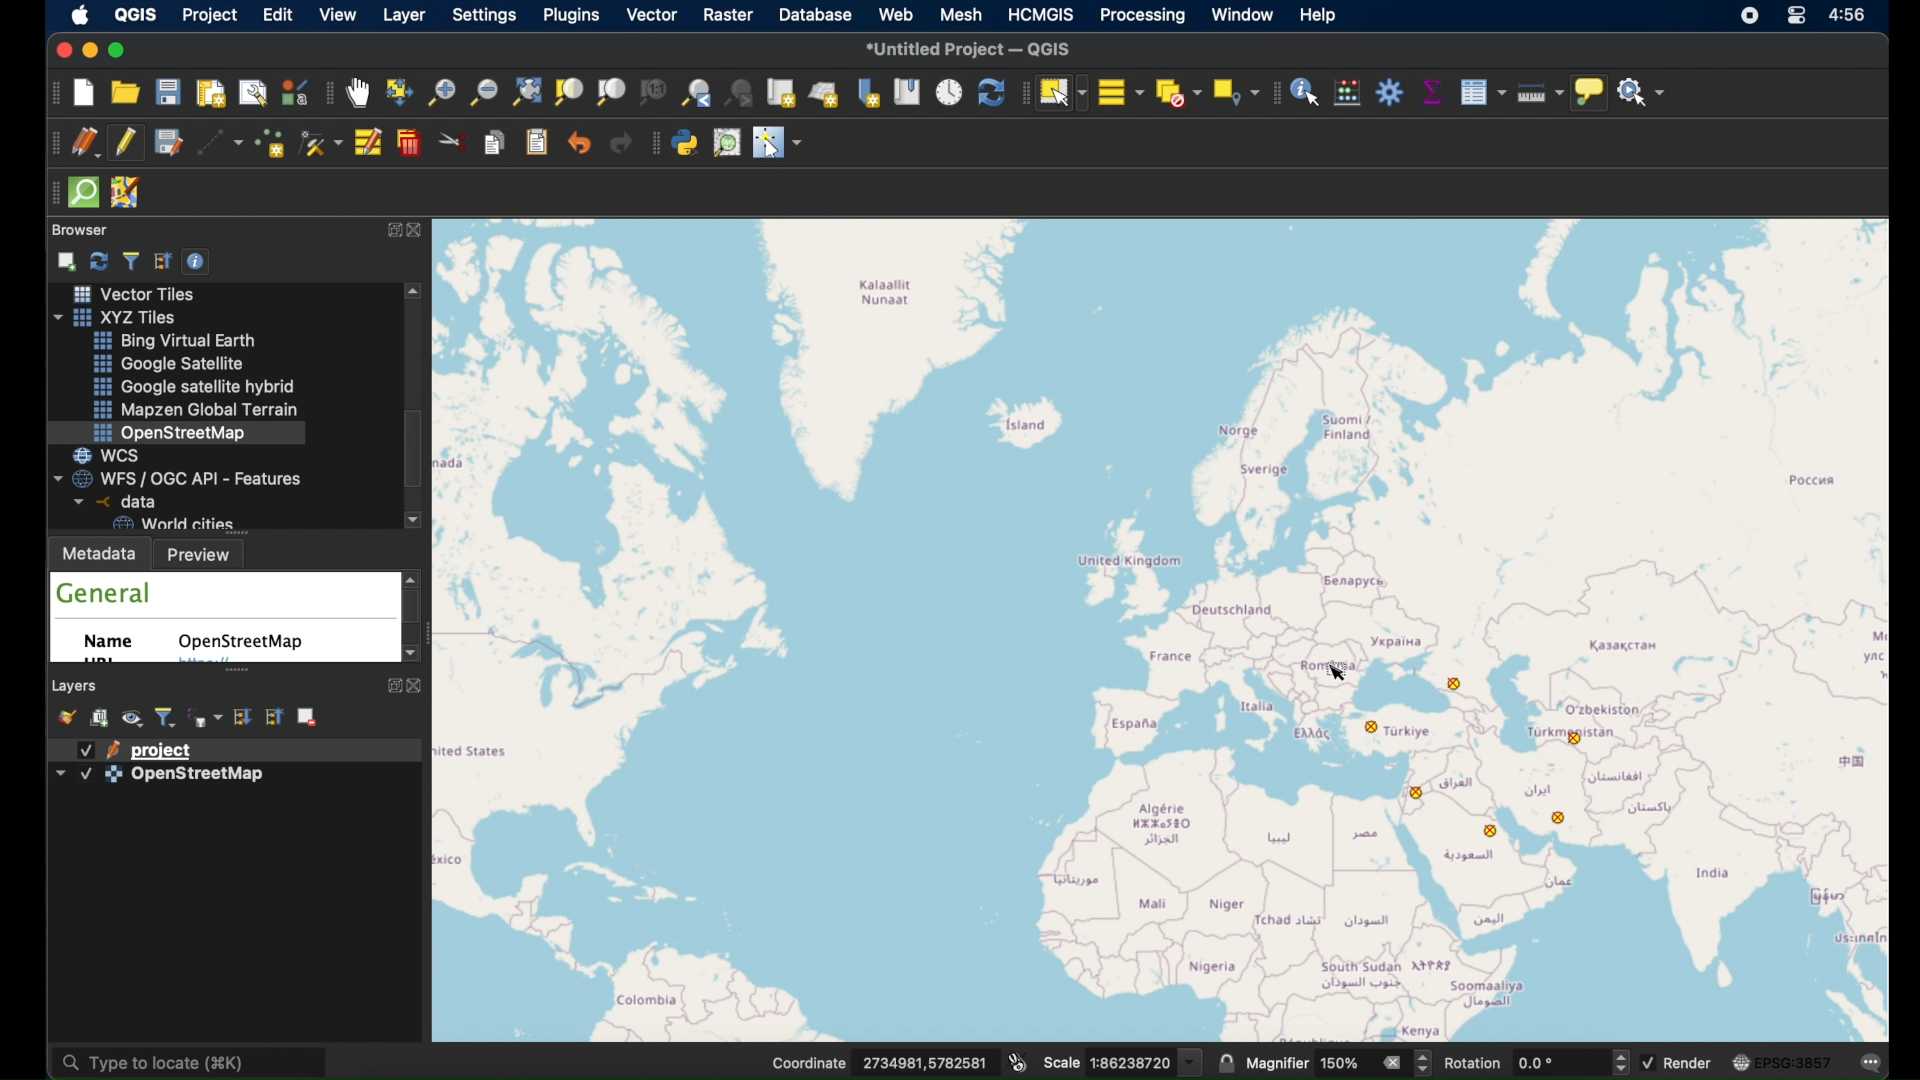 The width and height of the screenshot is (1920, 1080). I want to click on HCMGIS, so click(1041, 14).